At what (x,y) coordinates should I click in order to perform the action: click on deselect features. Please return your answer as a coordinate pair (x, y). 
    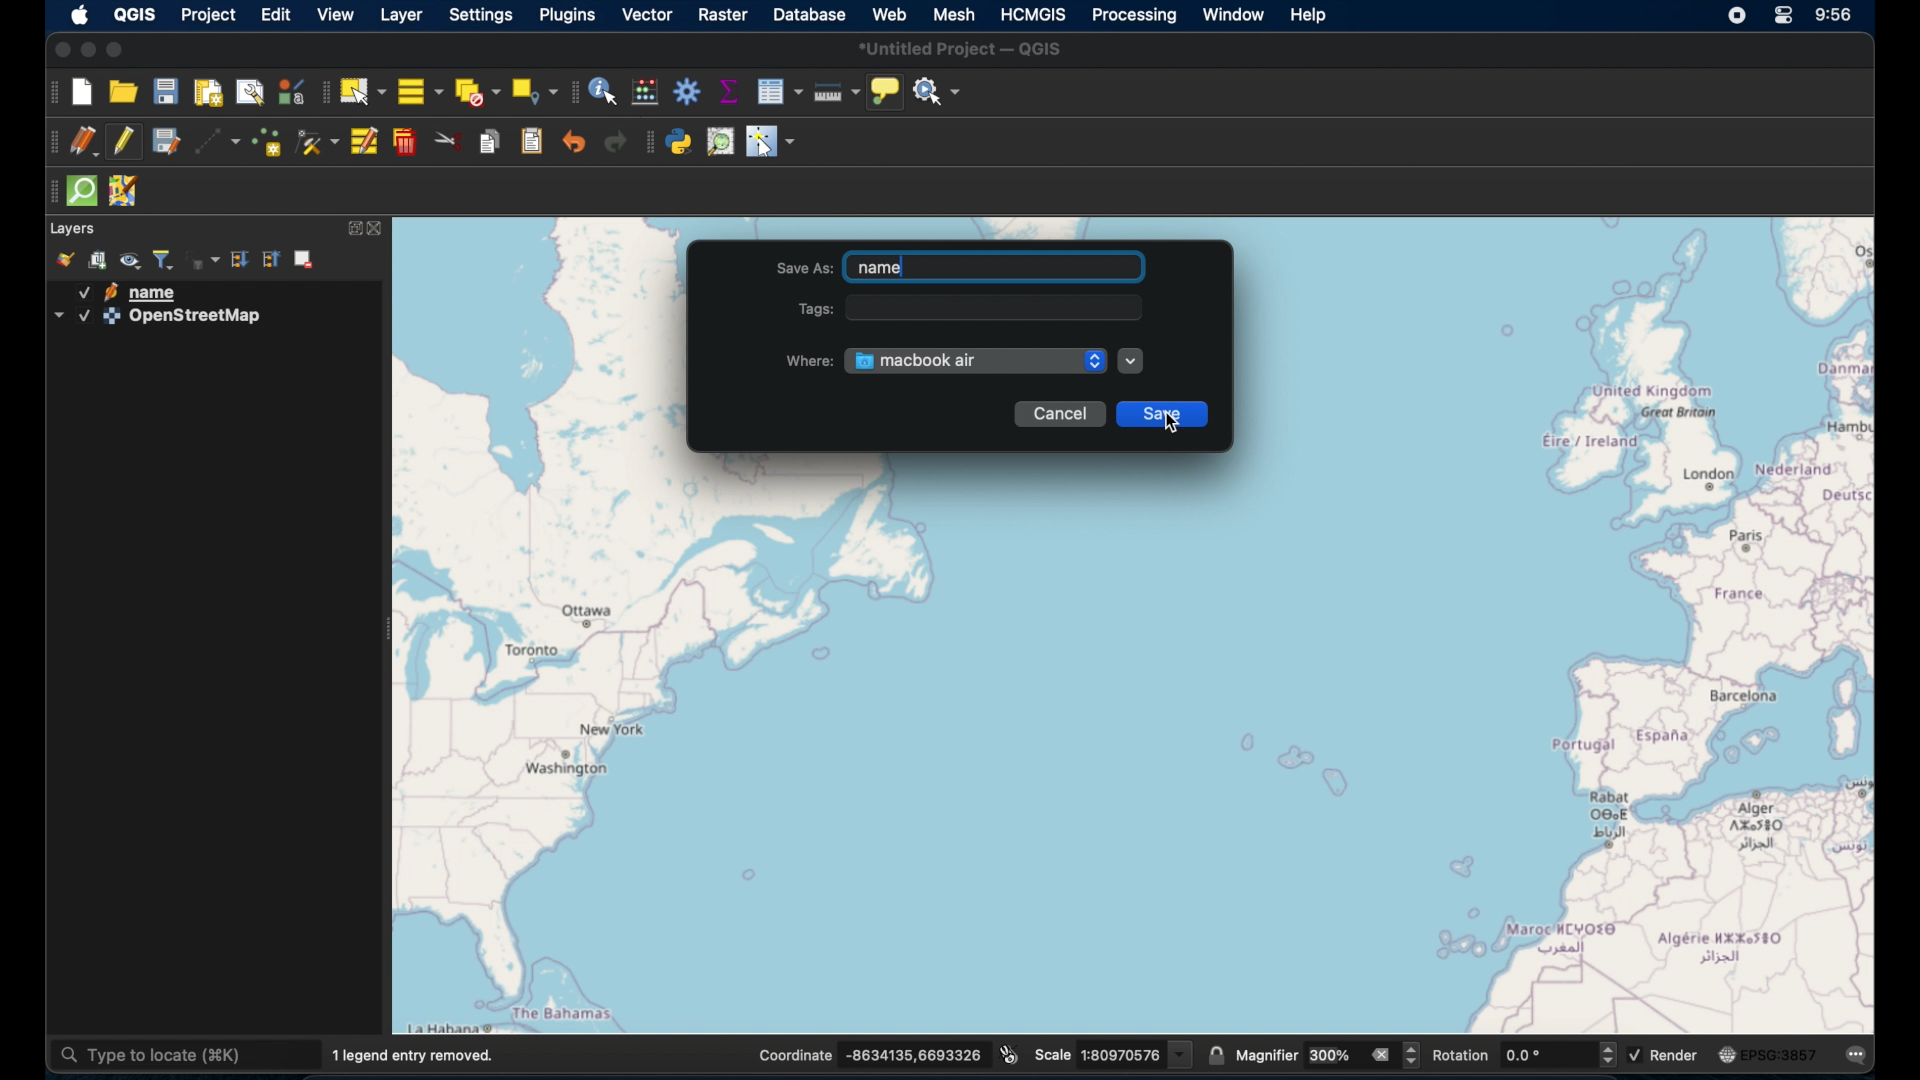
    Looking at the image, I should click on (476, 92).